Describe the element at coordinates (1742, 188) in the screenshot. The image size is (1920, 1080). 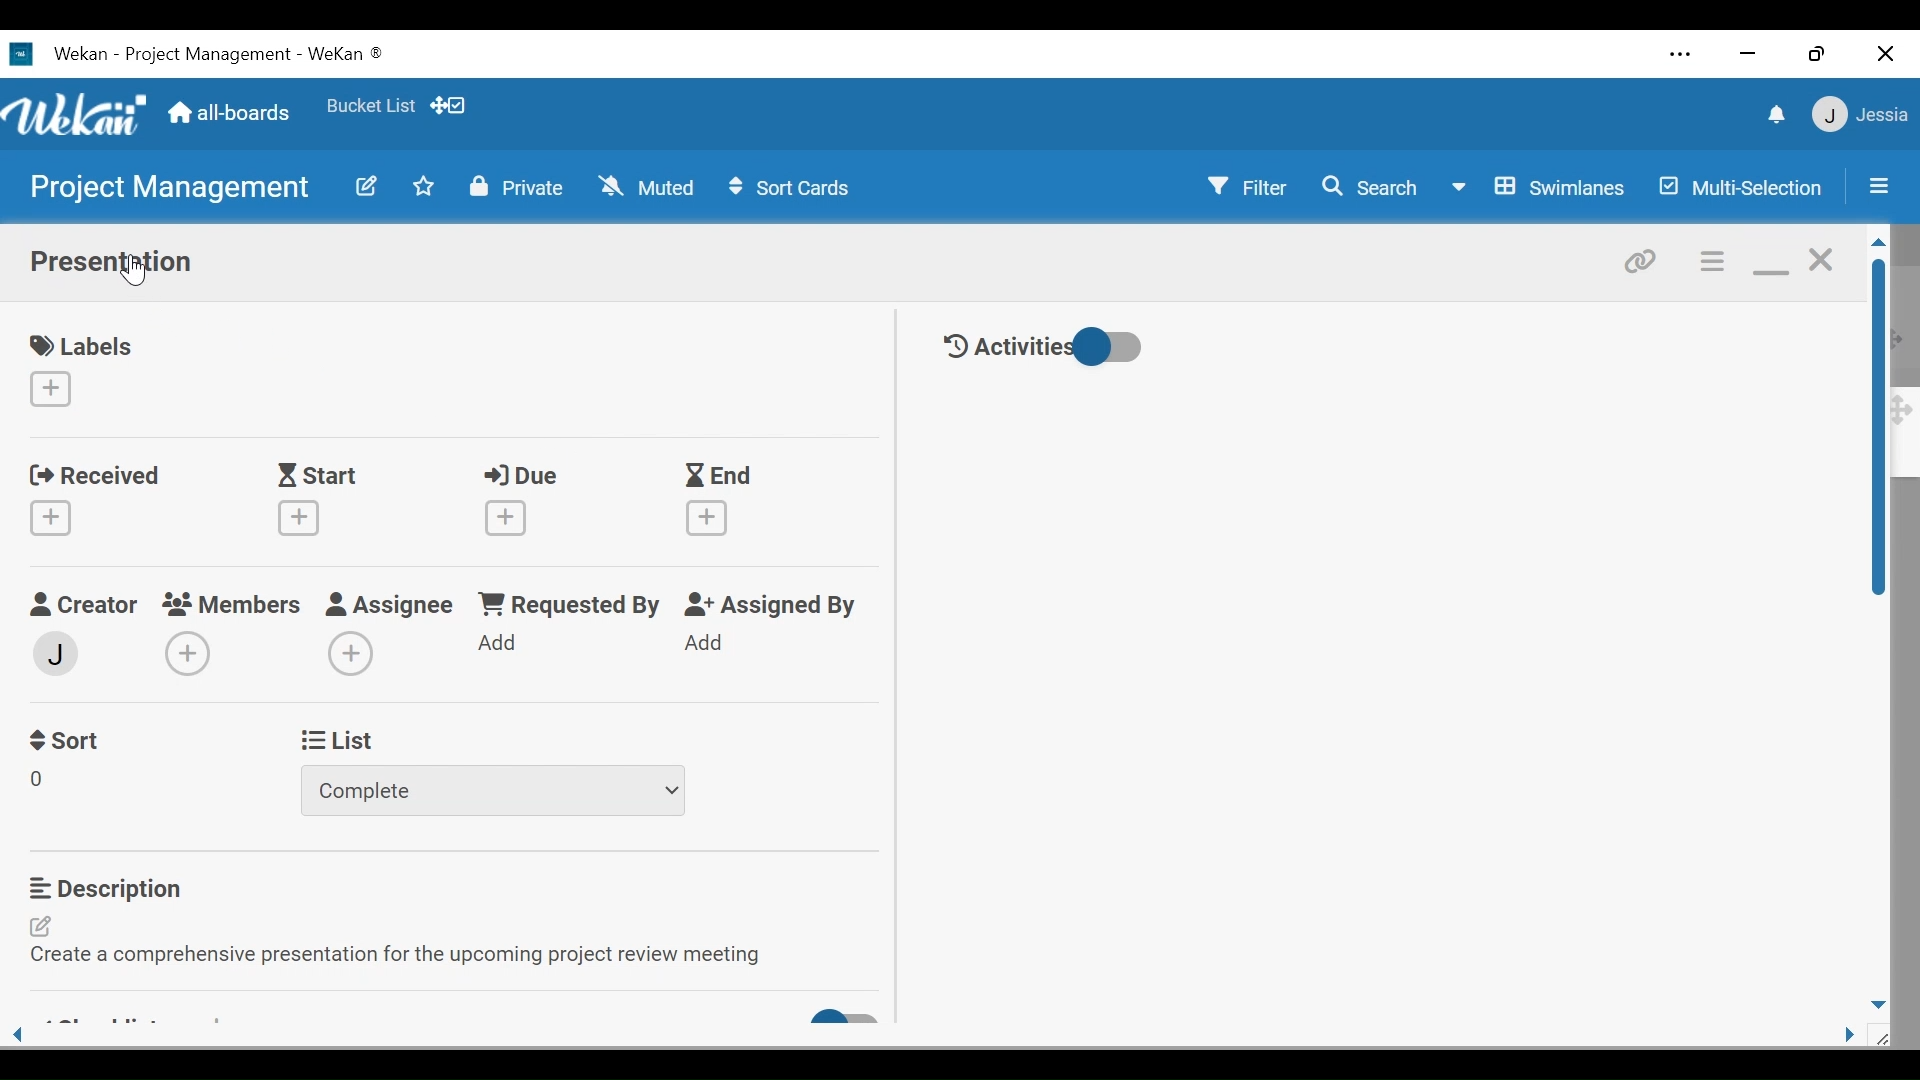
I see `Multi-Selection` at that location.